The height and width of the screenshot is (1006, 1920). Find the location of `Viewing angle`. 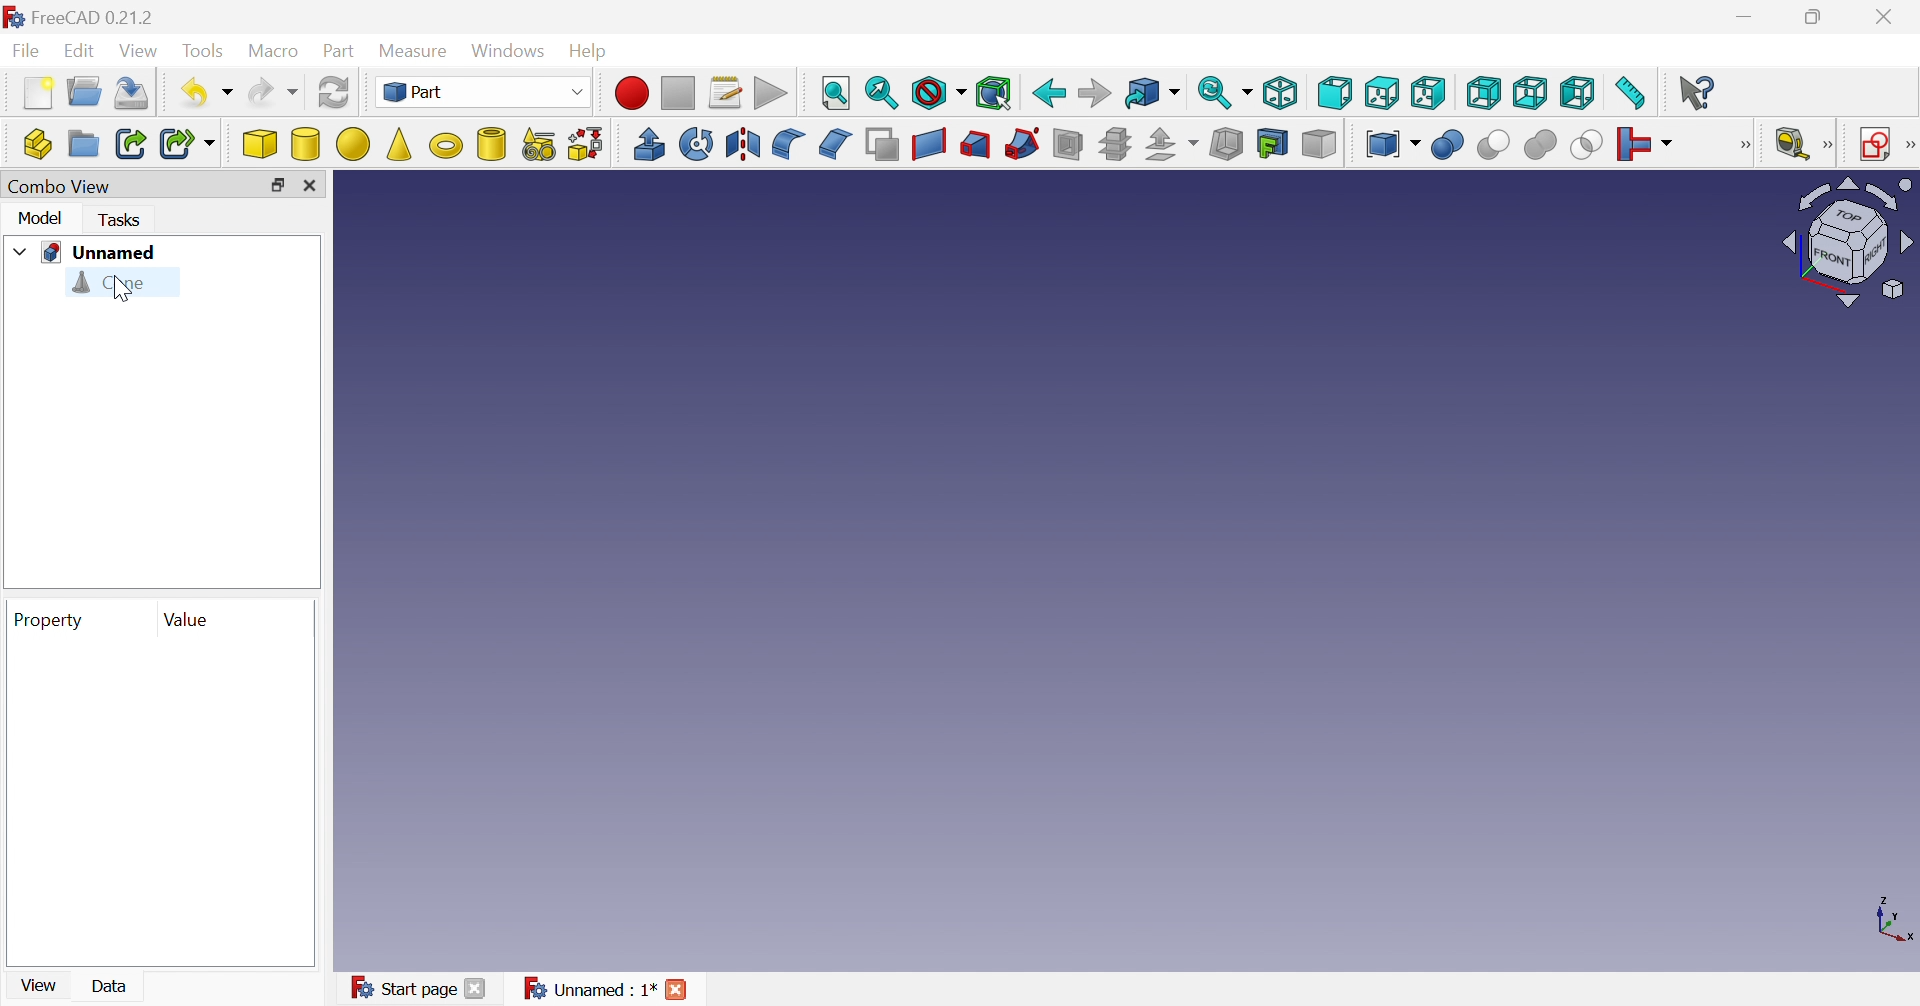

Viewing angle is located at coordinates (1844, 244).